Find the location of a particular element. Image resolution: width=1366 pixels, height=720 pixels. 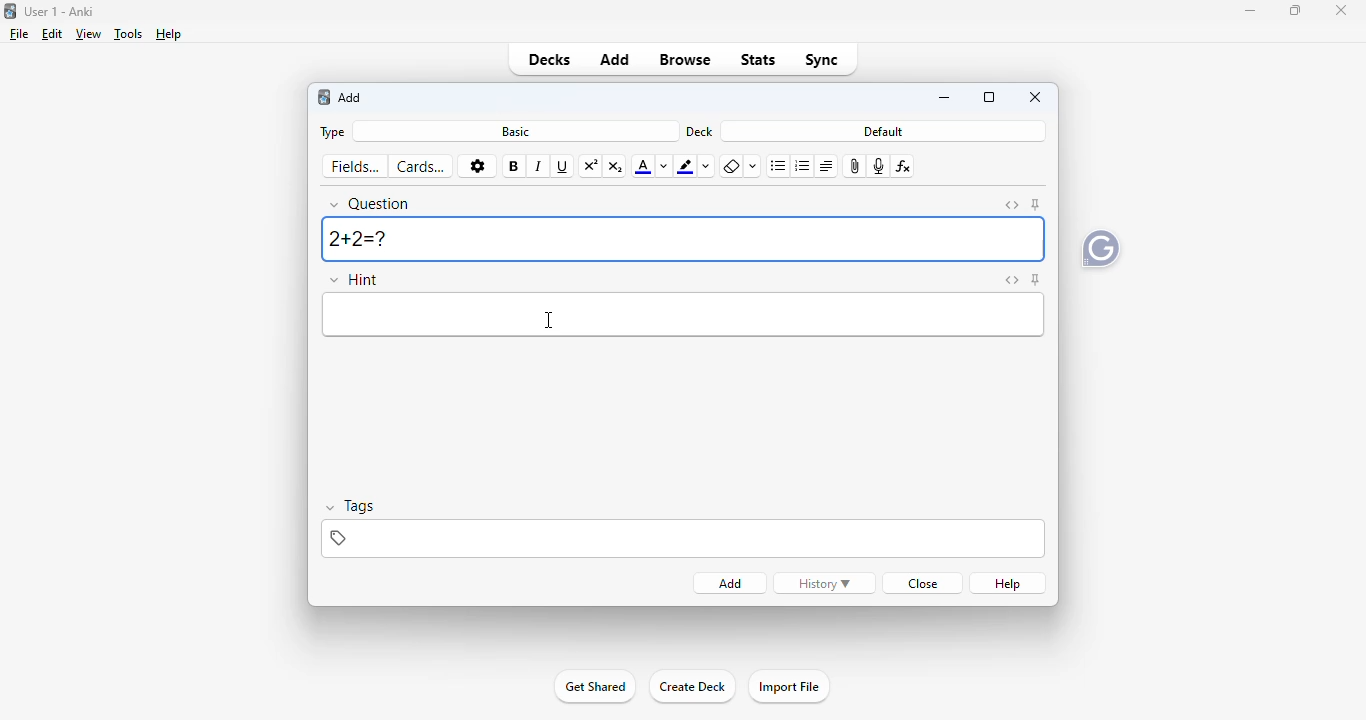

get shared is located at coordinates (593, 687).